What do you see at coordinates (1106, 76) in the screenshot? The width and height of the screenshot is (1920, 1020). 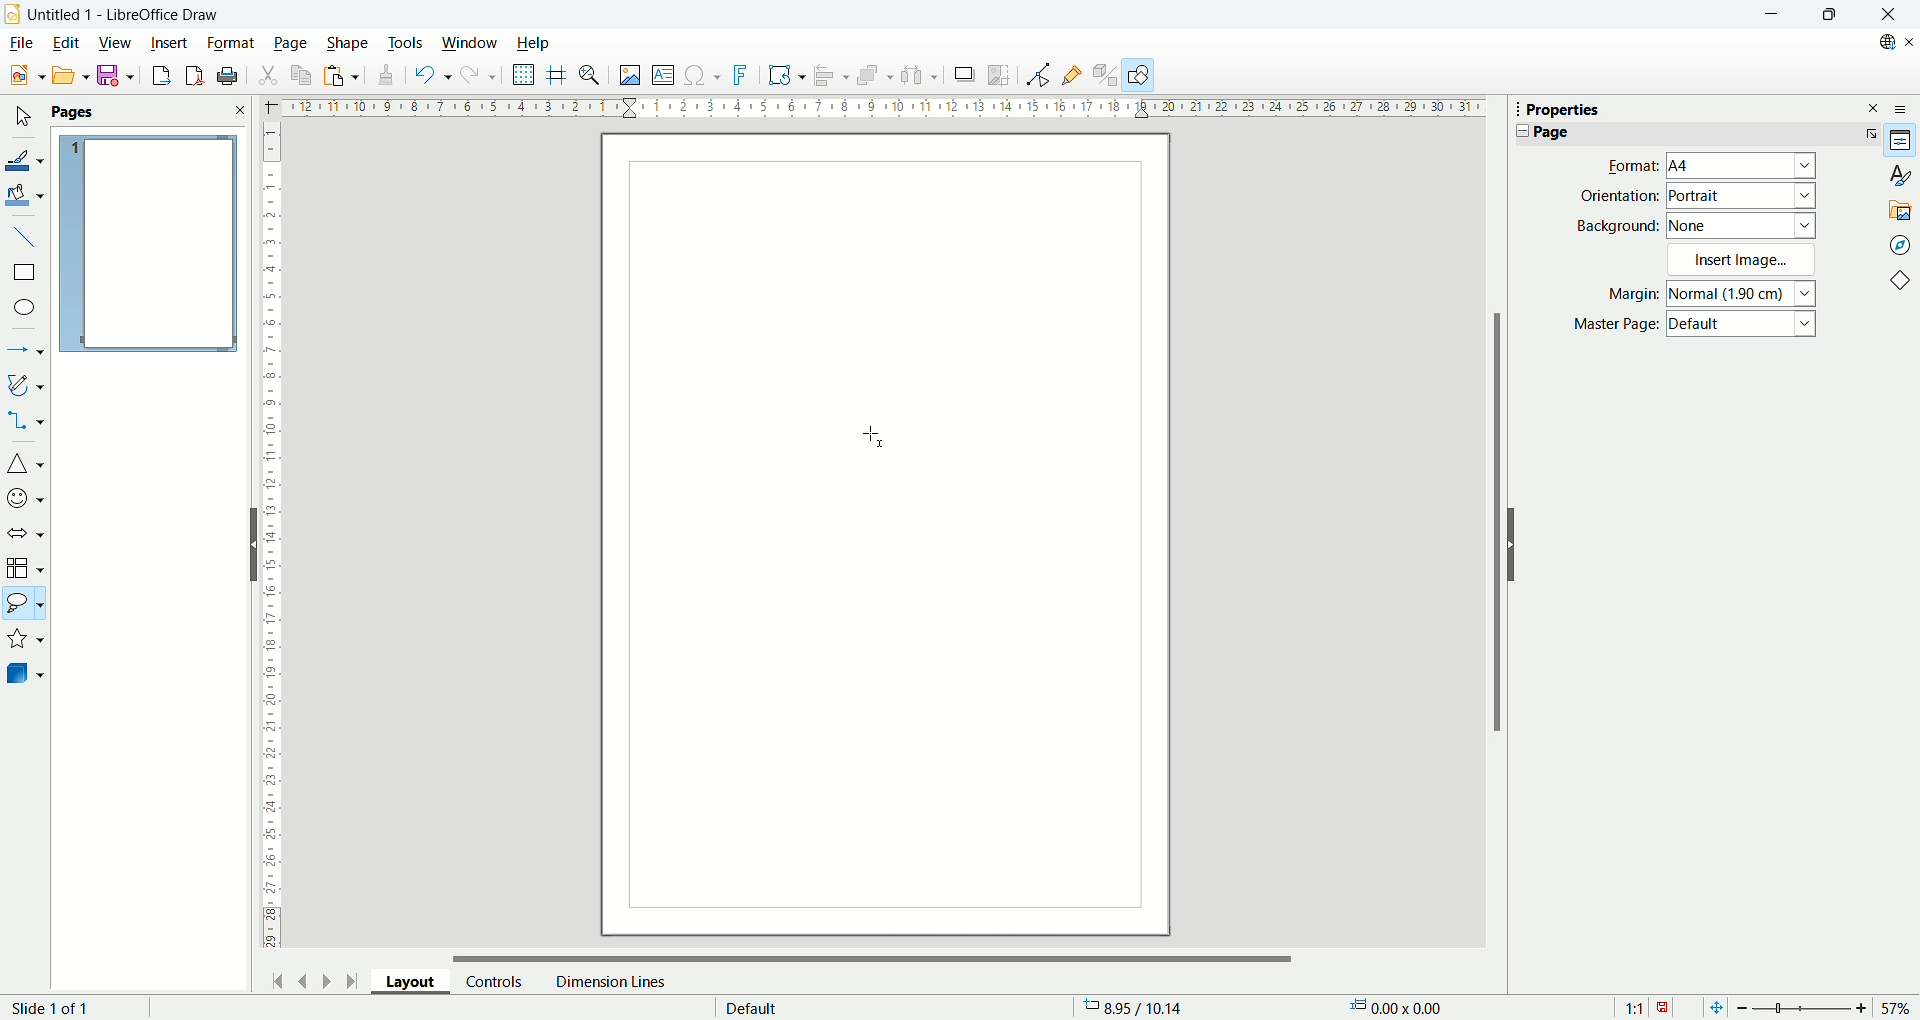 I see `toggle extrusion` at bounding box center [1106, 76].